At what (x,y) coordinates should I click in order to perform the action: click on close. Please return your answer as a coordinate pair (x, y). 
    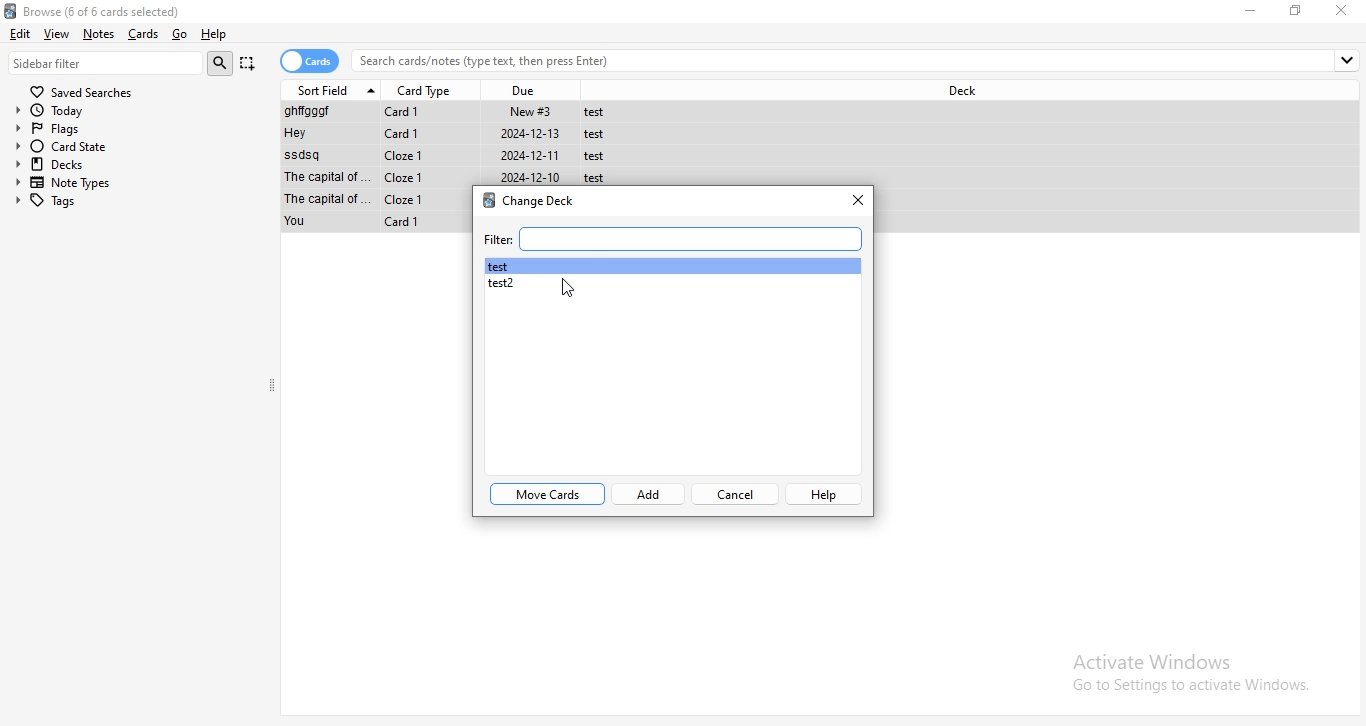
    Looking at the image, I should click on (858, 200).